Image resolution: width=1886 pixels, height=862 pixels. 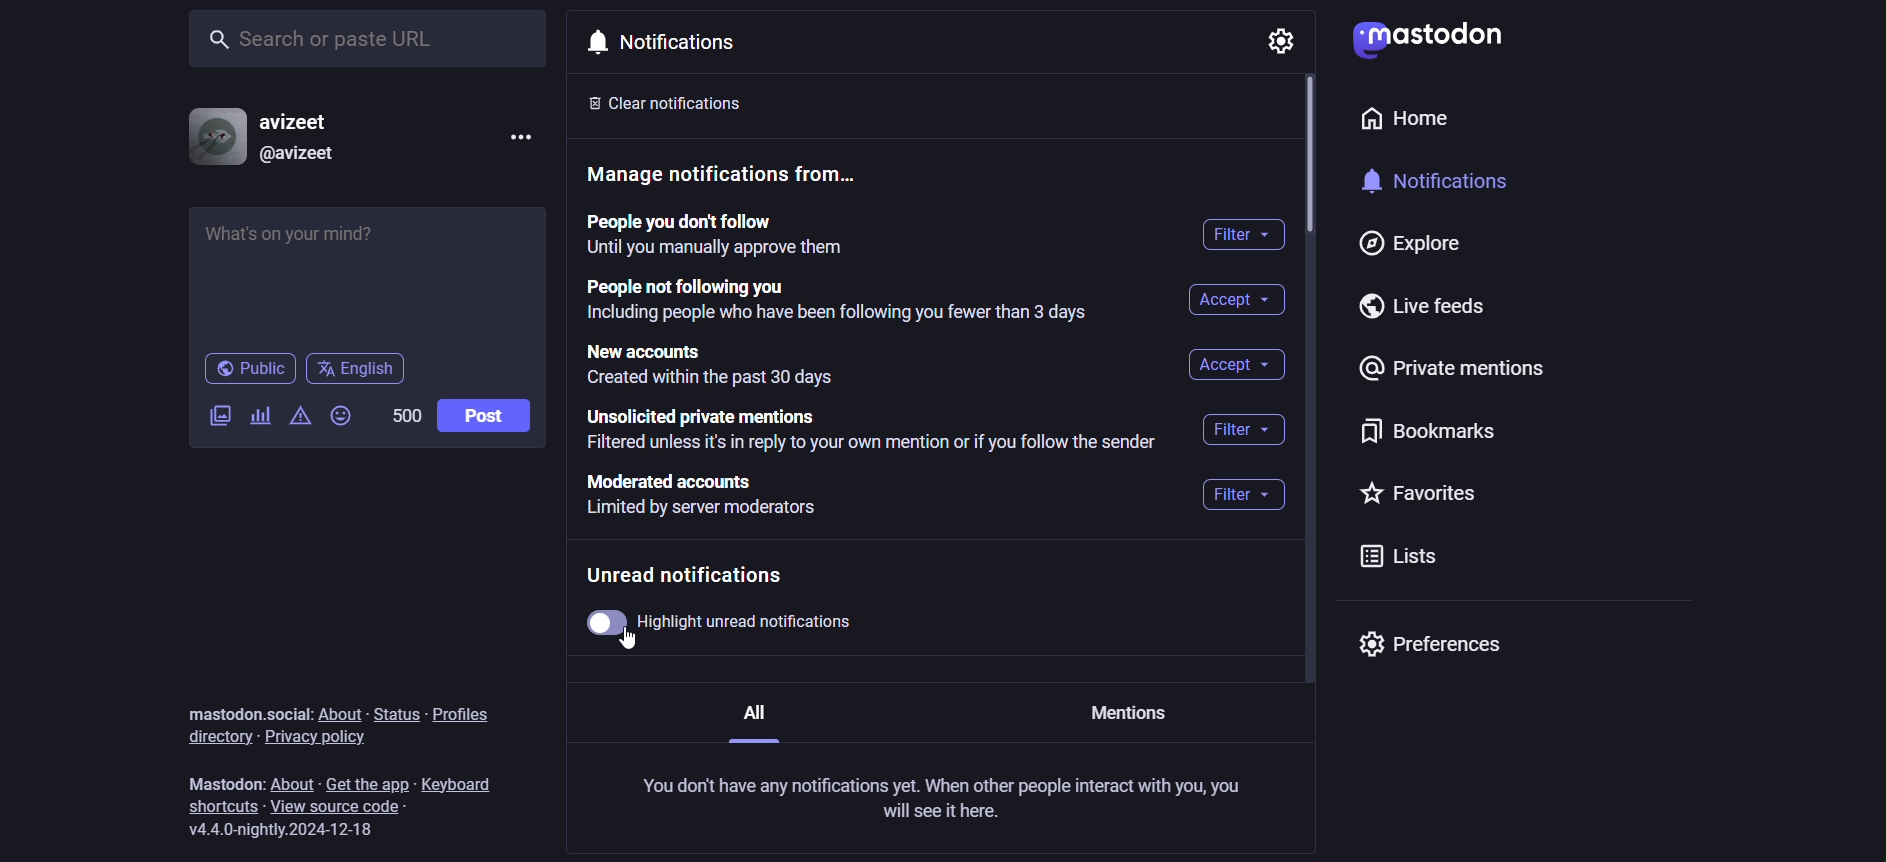 I want to click on You don't have any notifications yet. When other people interact with you, you
will see it here., so click(x=939, y=801).